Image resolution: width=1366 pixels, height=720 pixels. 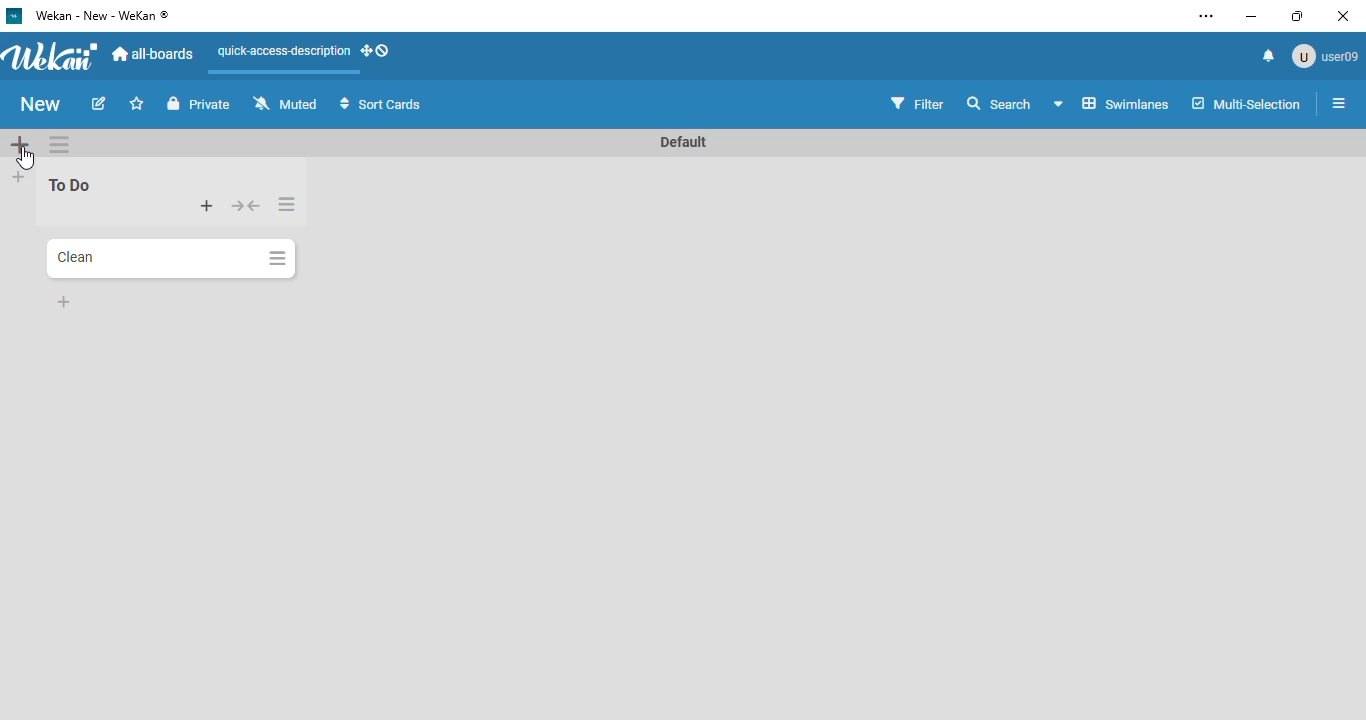 What do you see at coordinates (1112, 104) in the screenshot?
I see `board view` at bounding box center [1112, 104].